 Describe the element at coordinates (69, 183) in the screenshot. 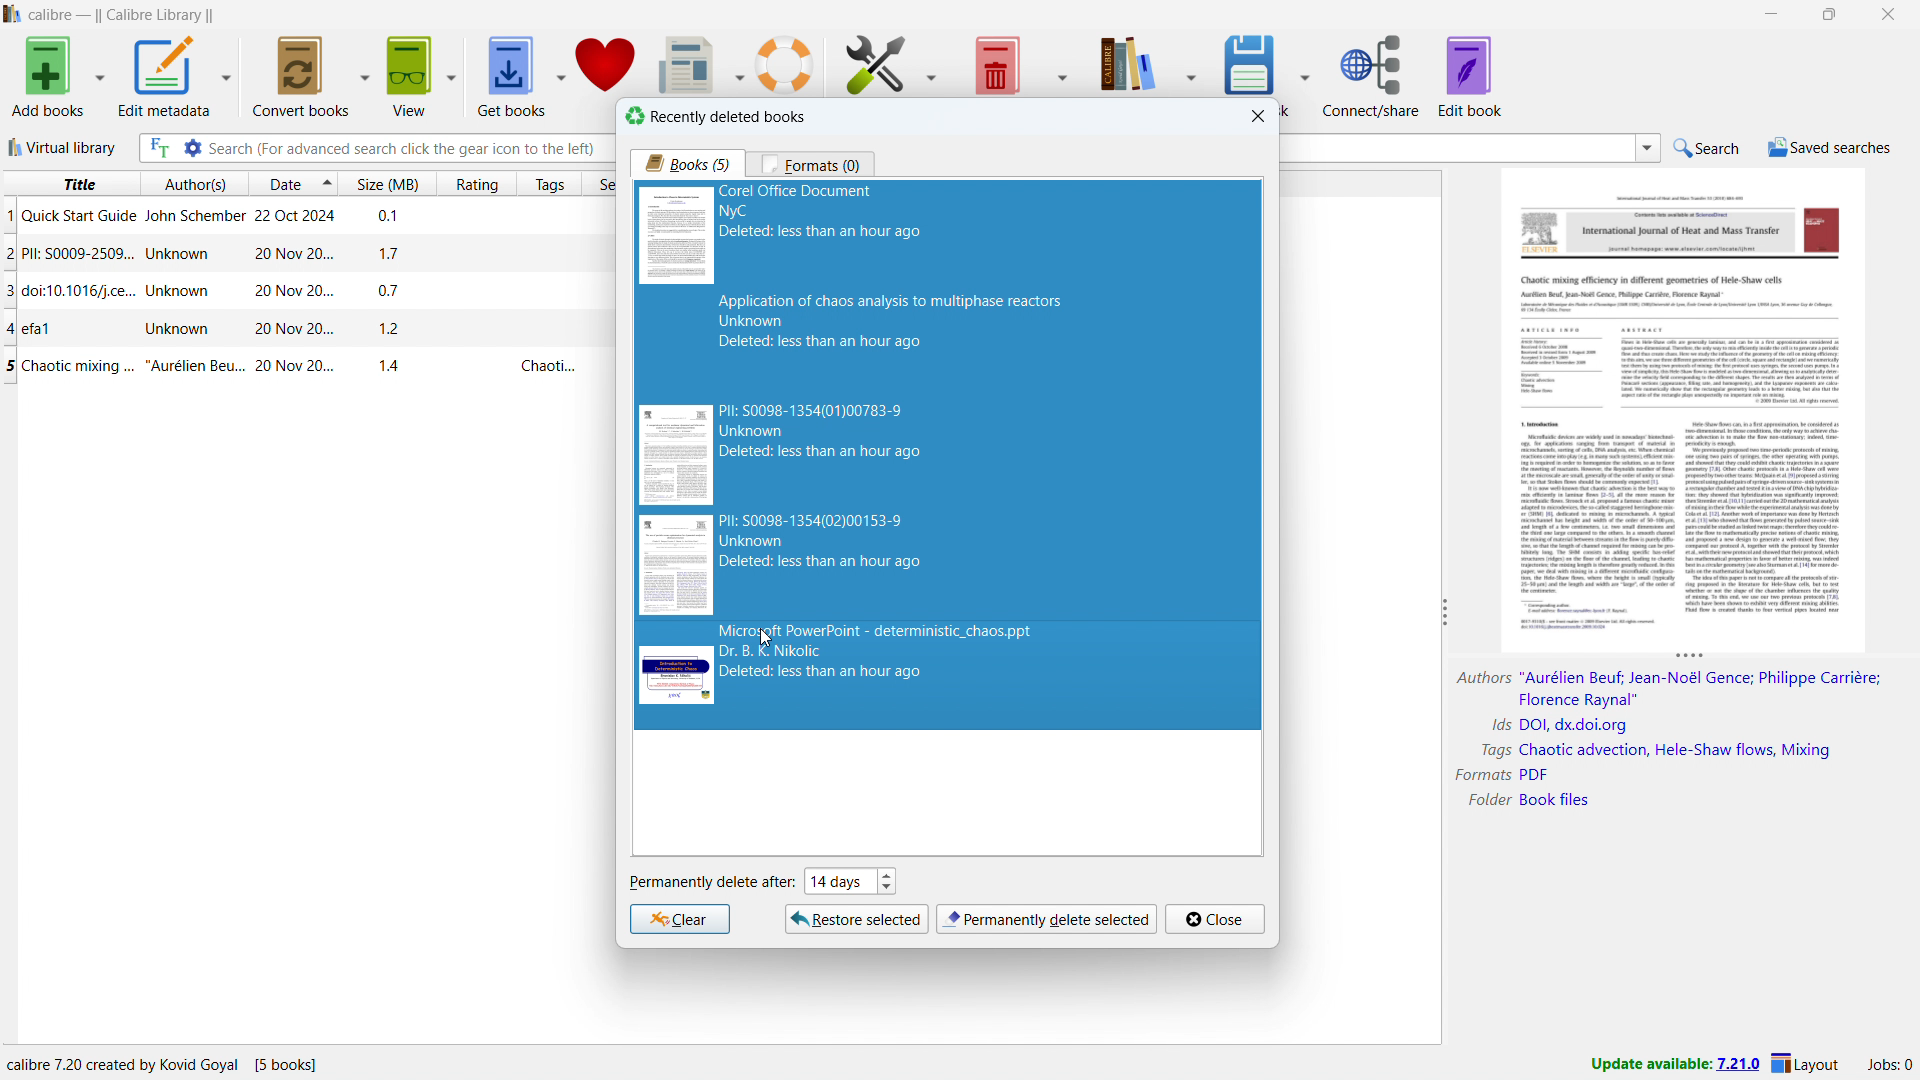

I see `sort by title` at that location.